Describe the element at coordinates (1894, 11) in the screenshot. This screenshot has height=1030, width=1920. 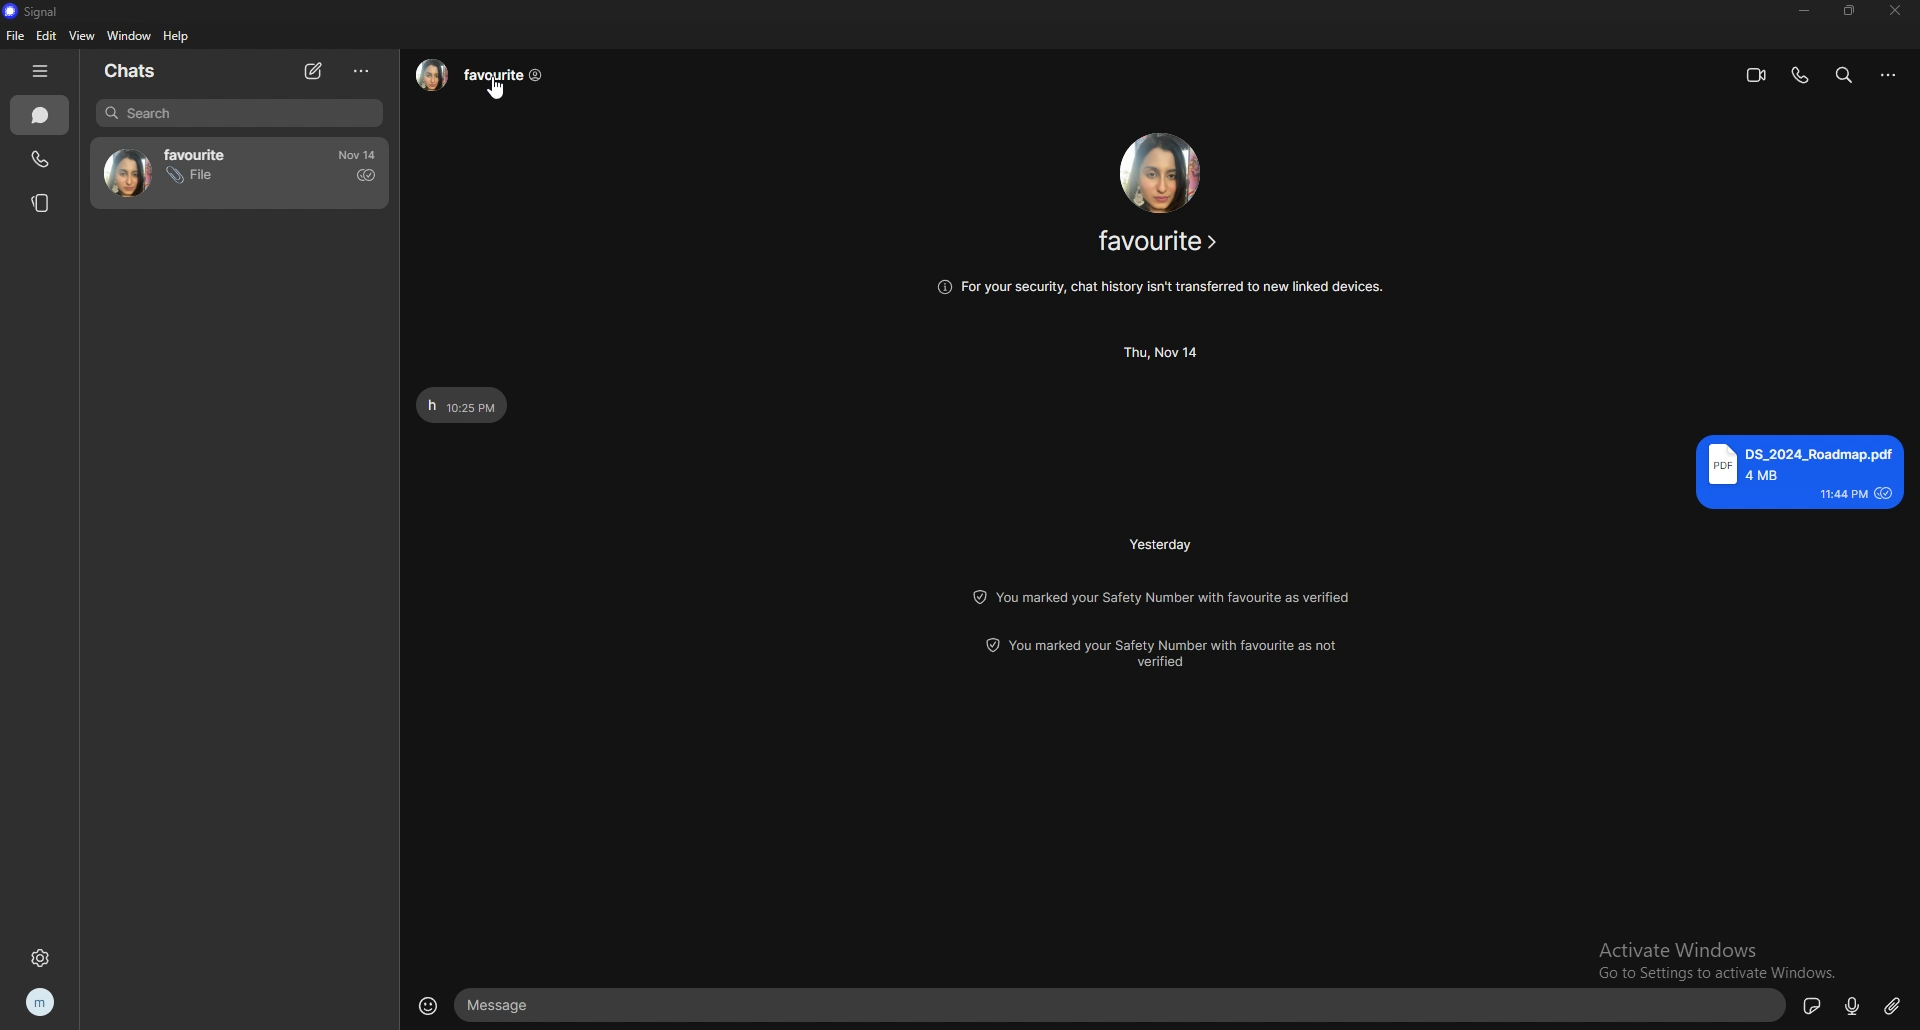
I see `close` at that location.